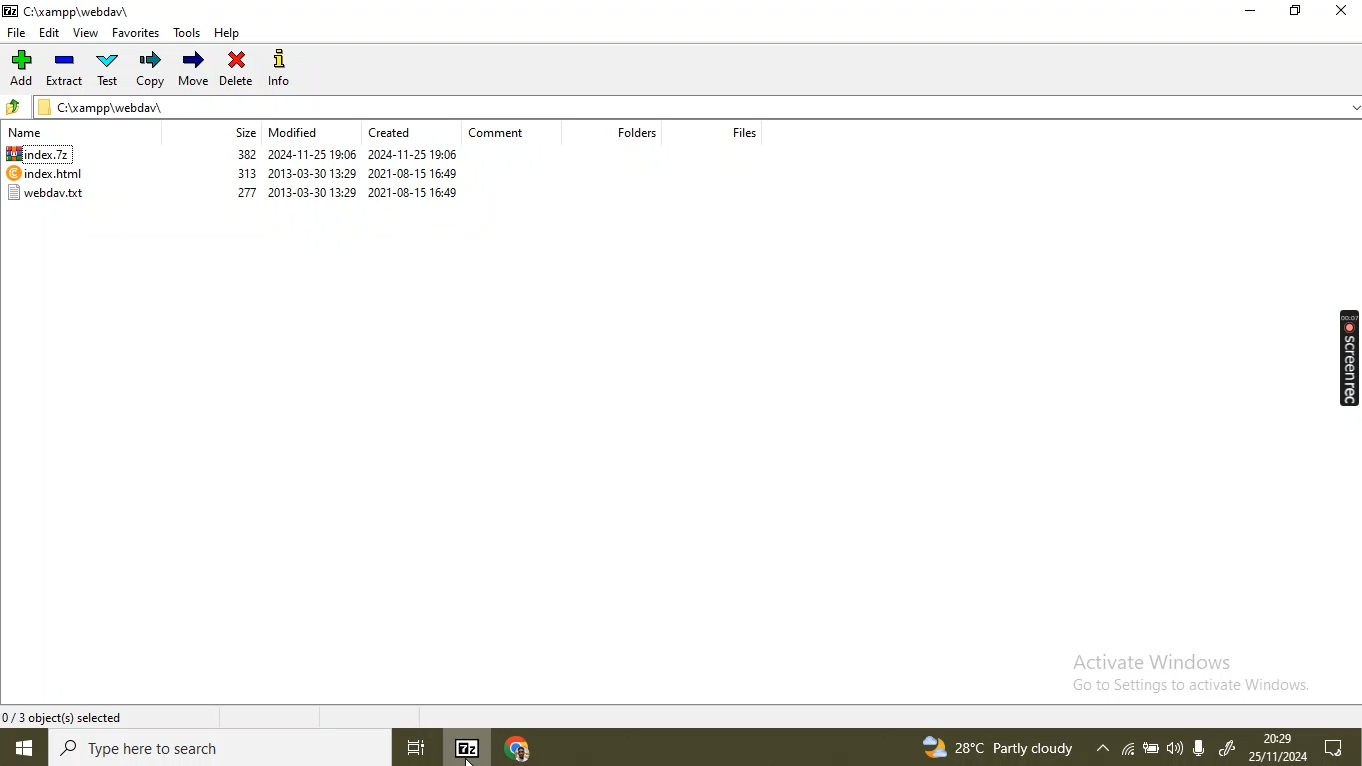 The image size is (1362, 766). I want to click on up folder, so click(15, 106).